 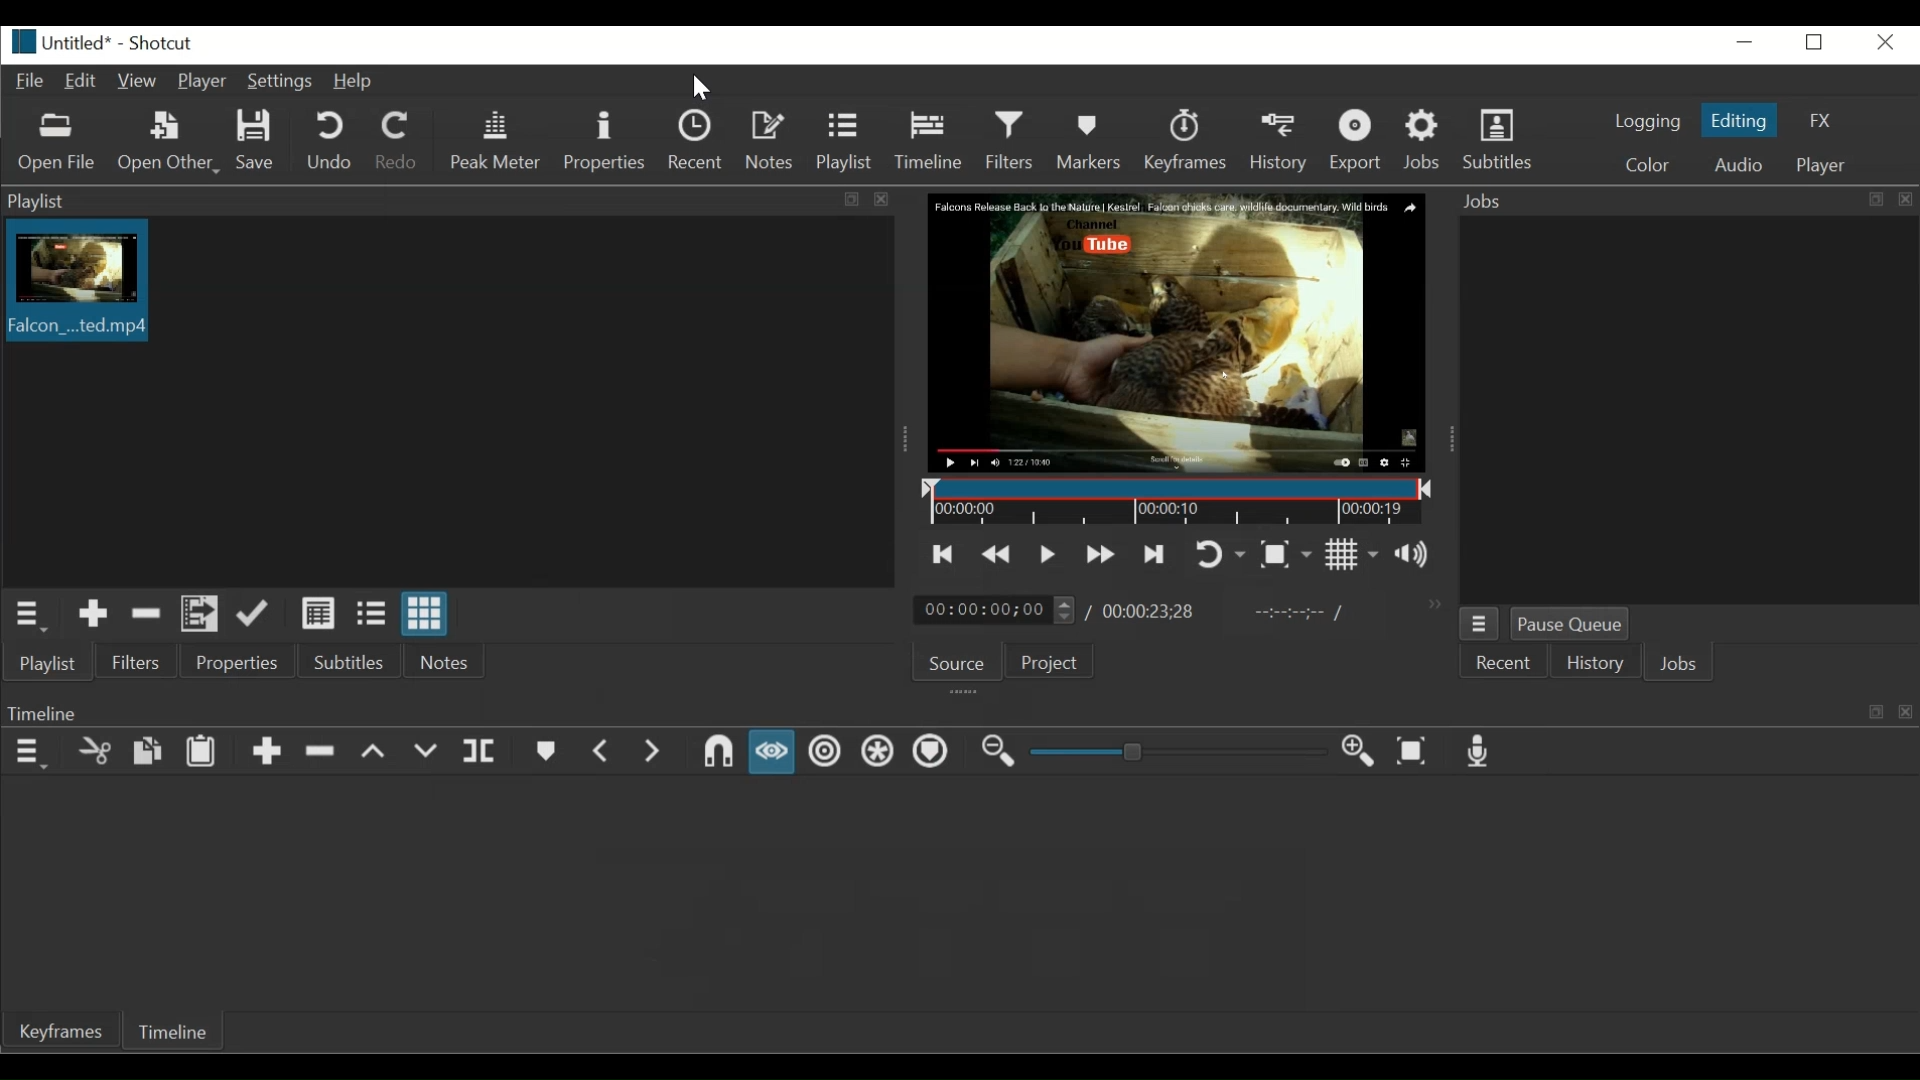 I want to click on Falcon...ted.mp4(Clip thumbnail), so click(x=77, y=283).